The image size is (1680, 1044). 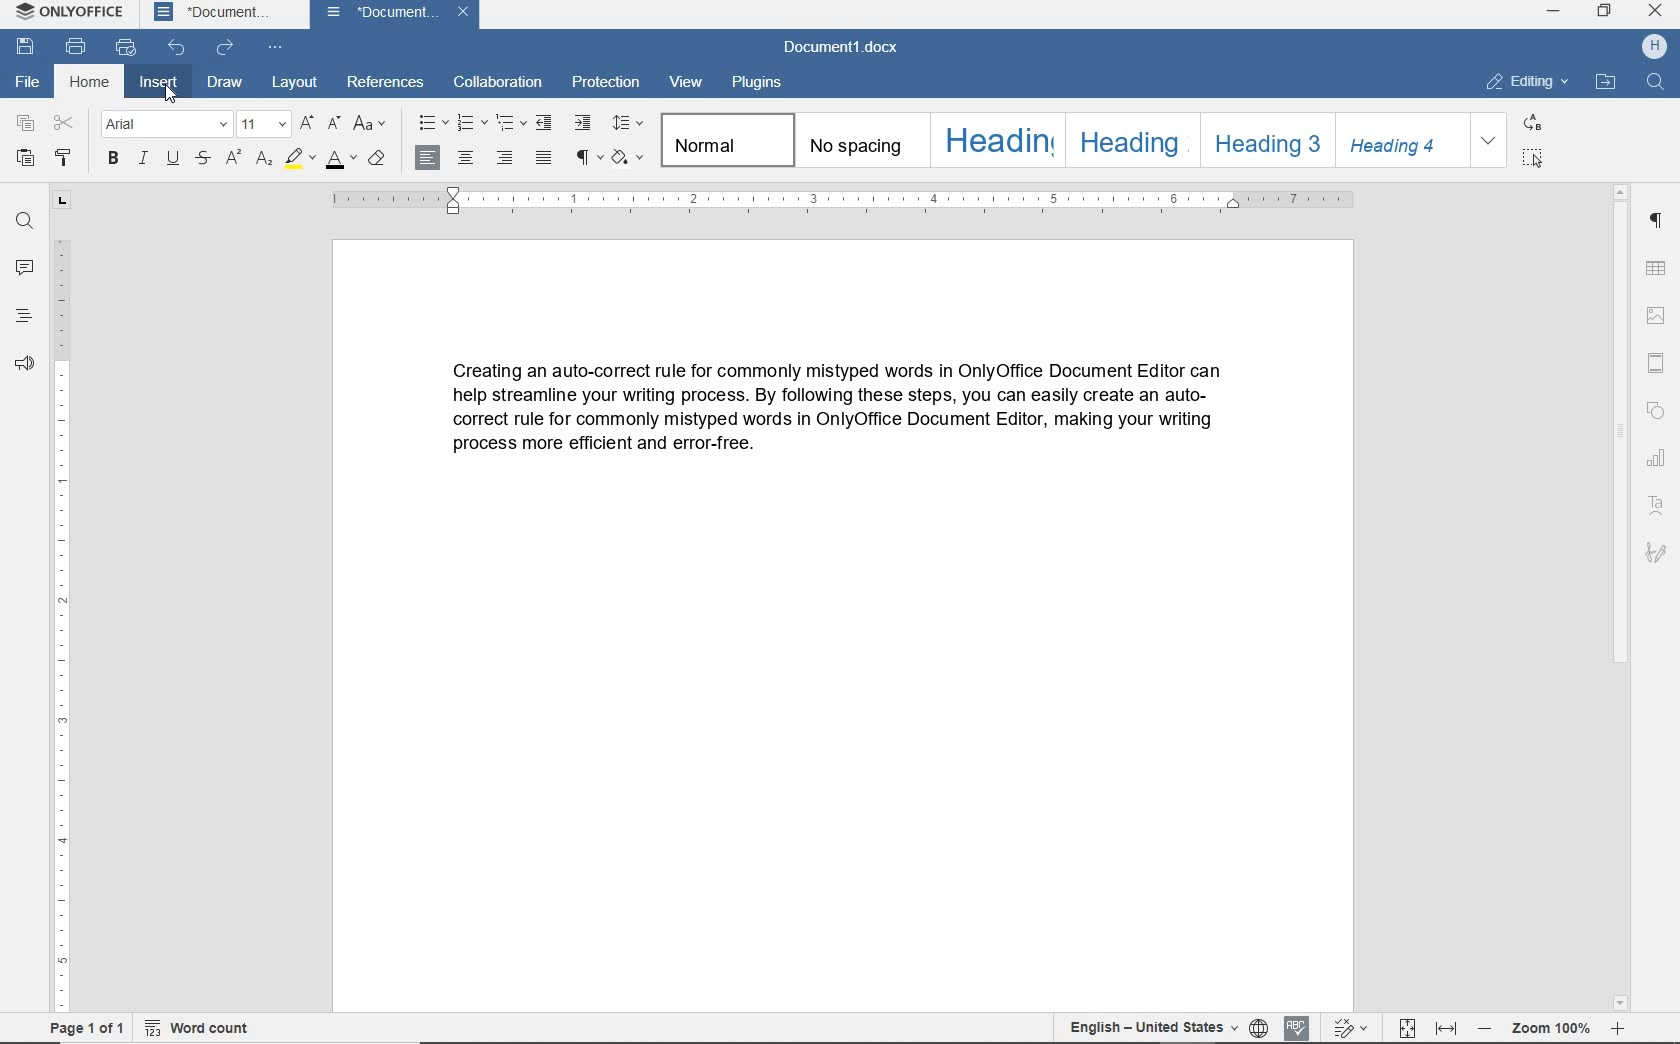 What do you see at coordinates (24, 125) in the screenshot?
I see `copy` at bounding box center [24, 125].